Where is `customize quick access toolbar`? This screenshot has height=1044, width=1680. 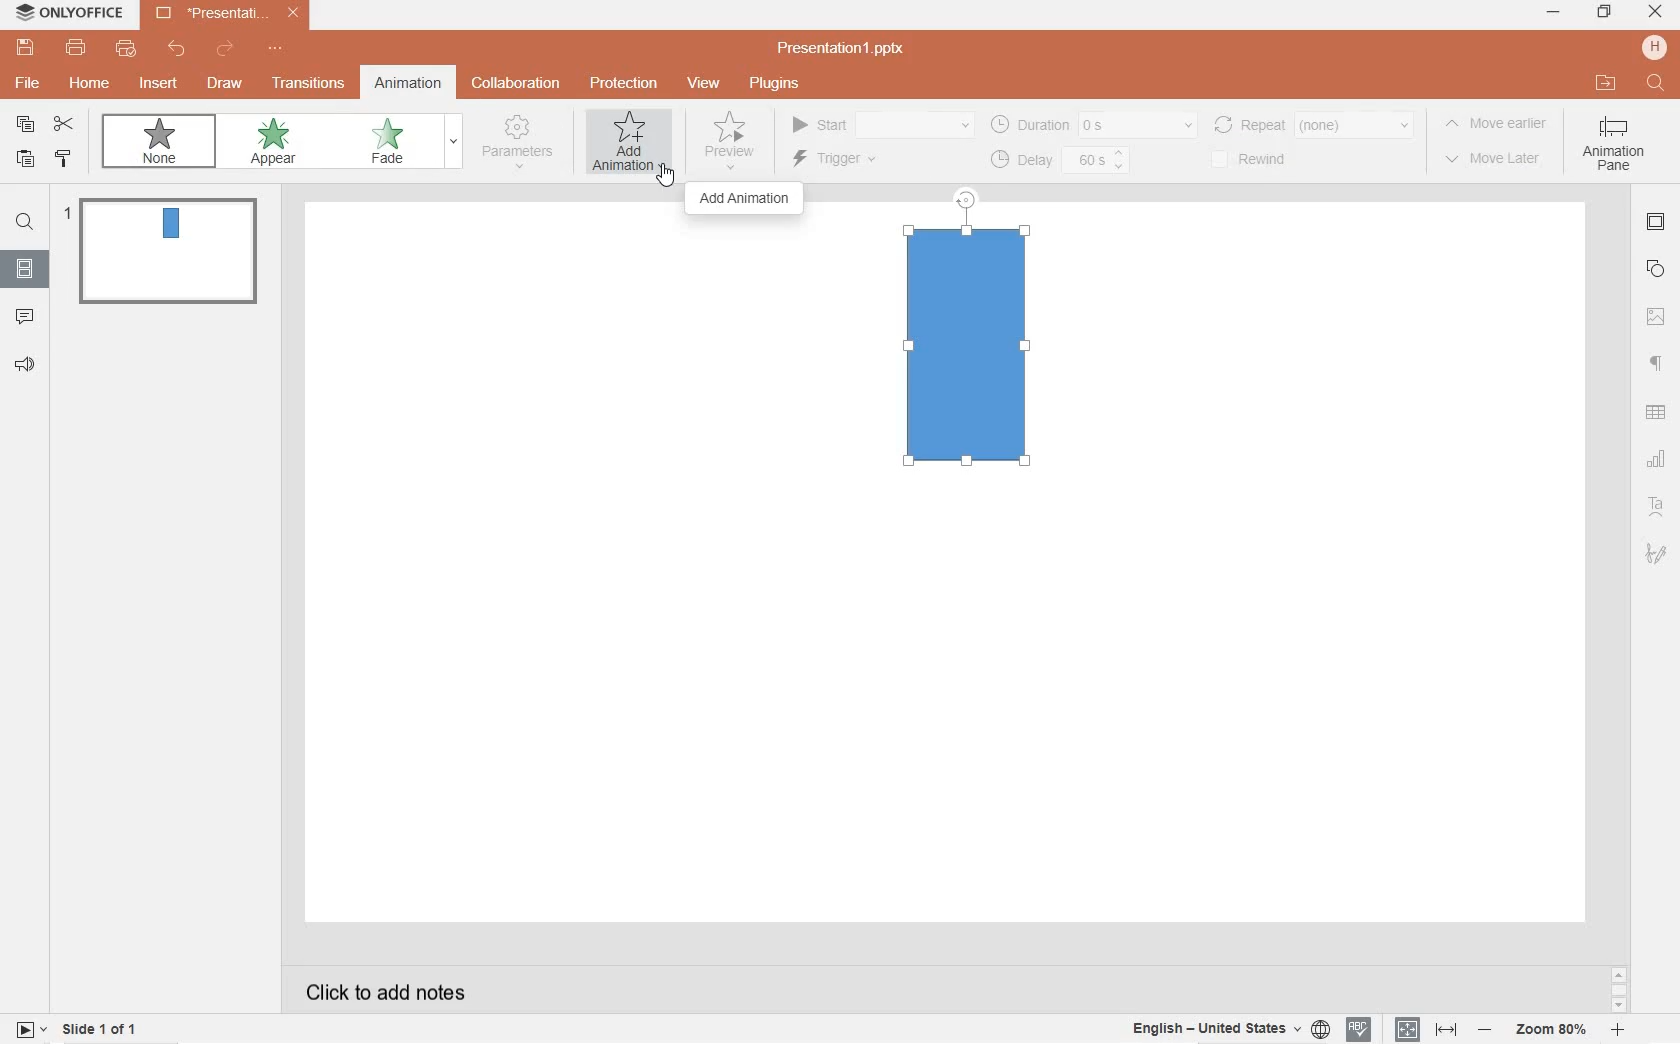
customize quick access toolbar is located at coordinates (280, 50).